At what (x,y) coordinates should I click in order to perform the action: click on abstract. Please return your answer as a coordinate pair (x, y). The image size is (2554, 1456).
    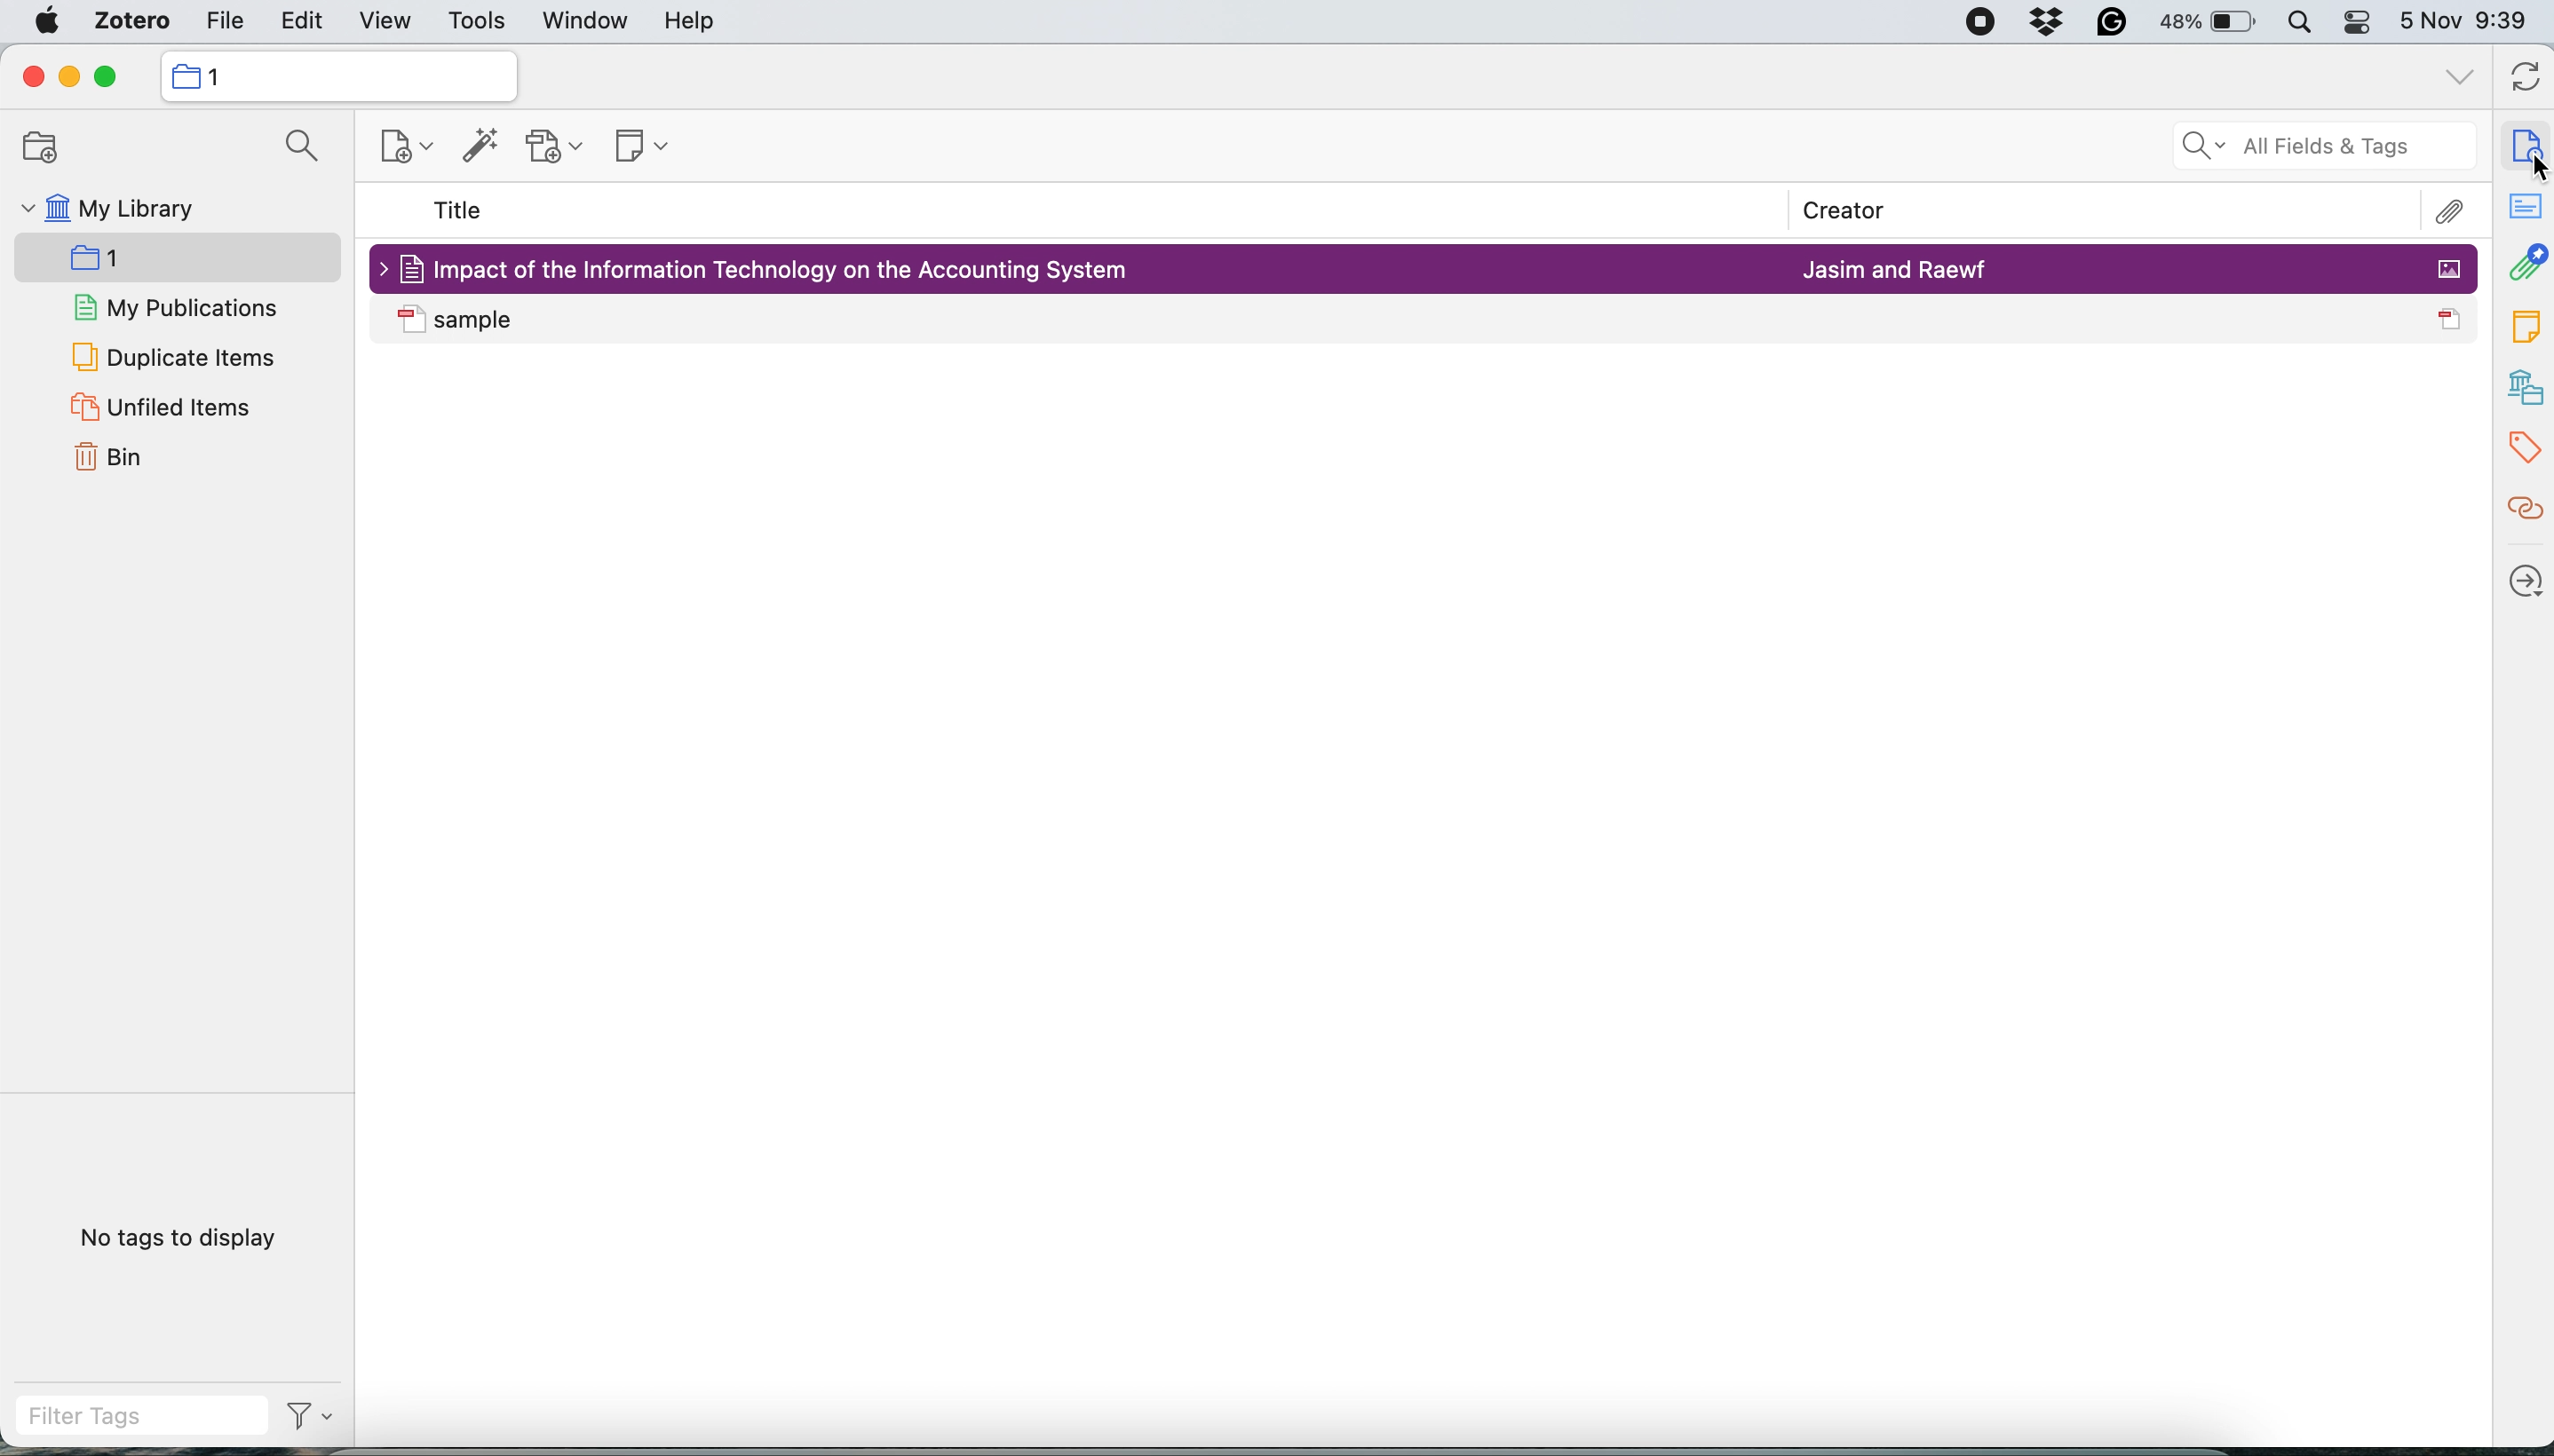
    Looking at the image, I should click on (2525, 202).